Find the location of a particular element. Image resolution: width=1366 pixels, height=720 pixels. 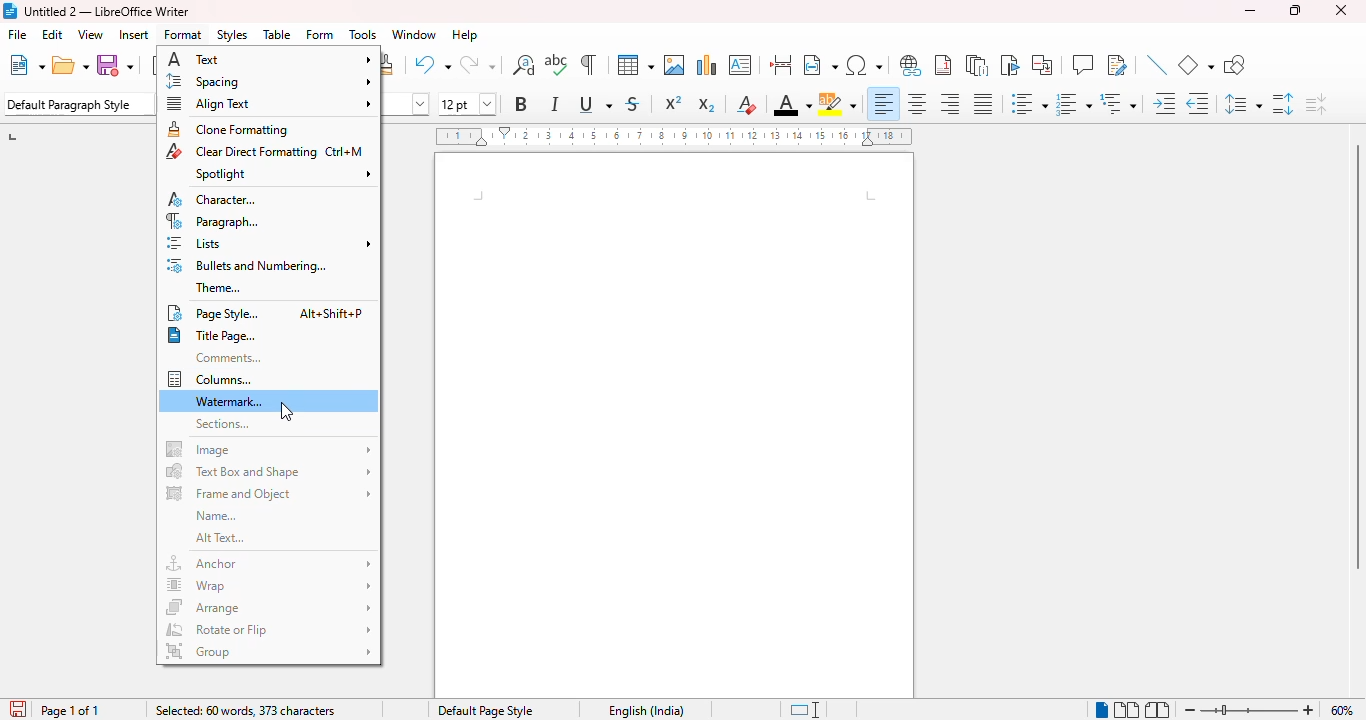

multi-page view is located at coordinates (1126, 709).